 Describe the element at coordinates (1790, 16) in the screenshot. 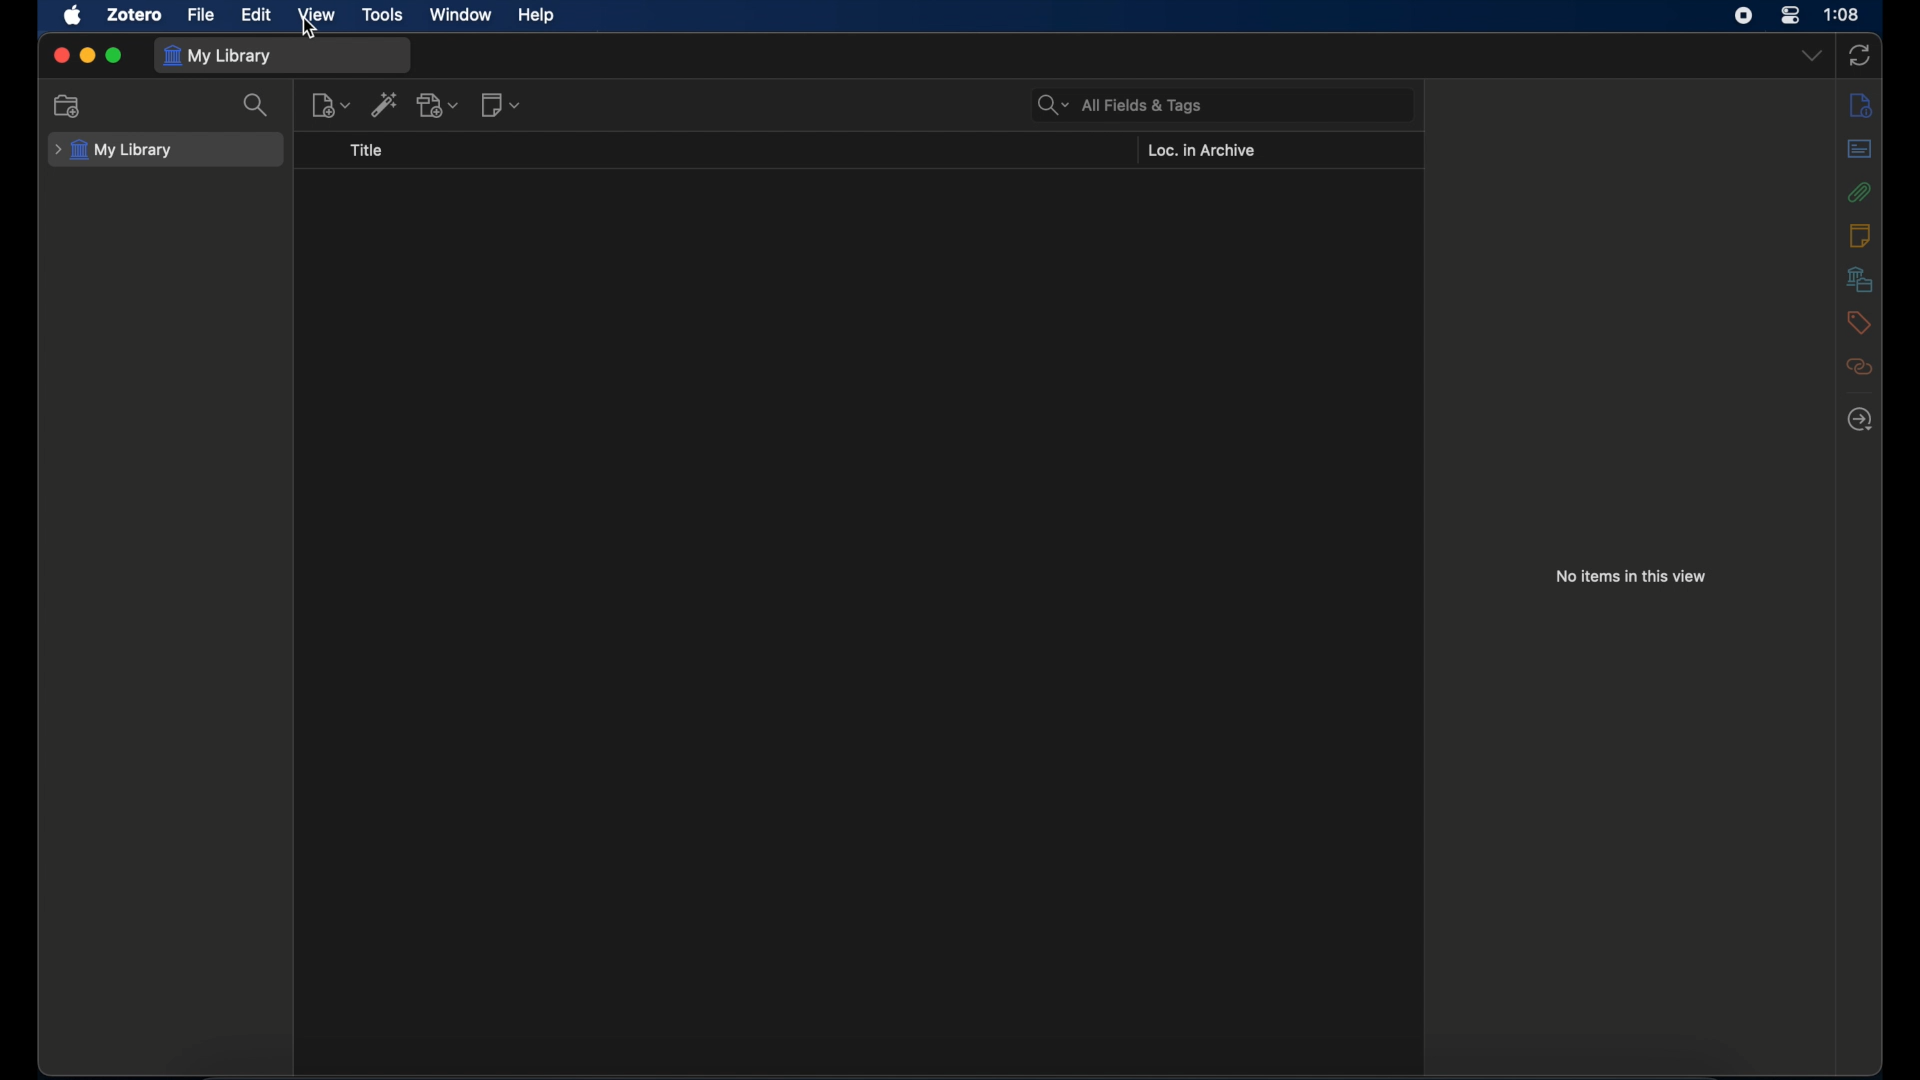

I see `control center` at that location.